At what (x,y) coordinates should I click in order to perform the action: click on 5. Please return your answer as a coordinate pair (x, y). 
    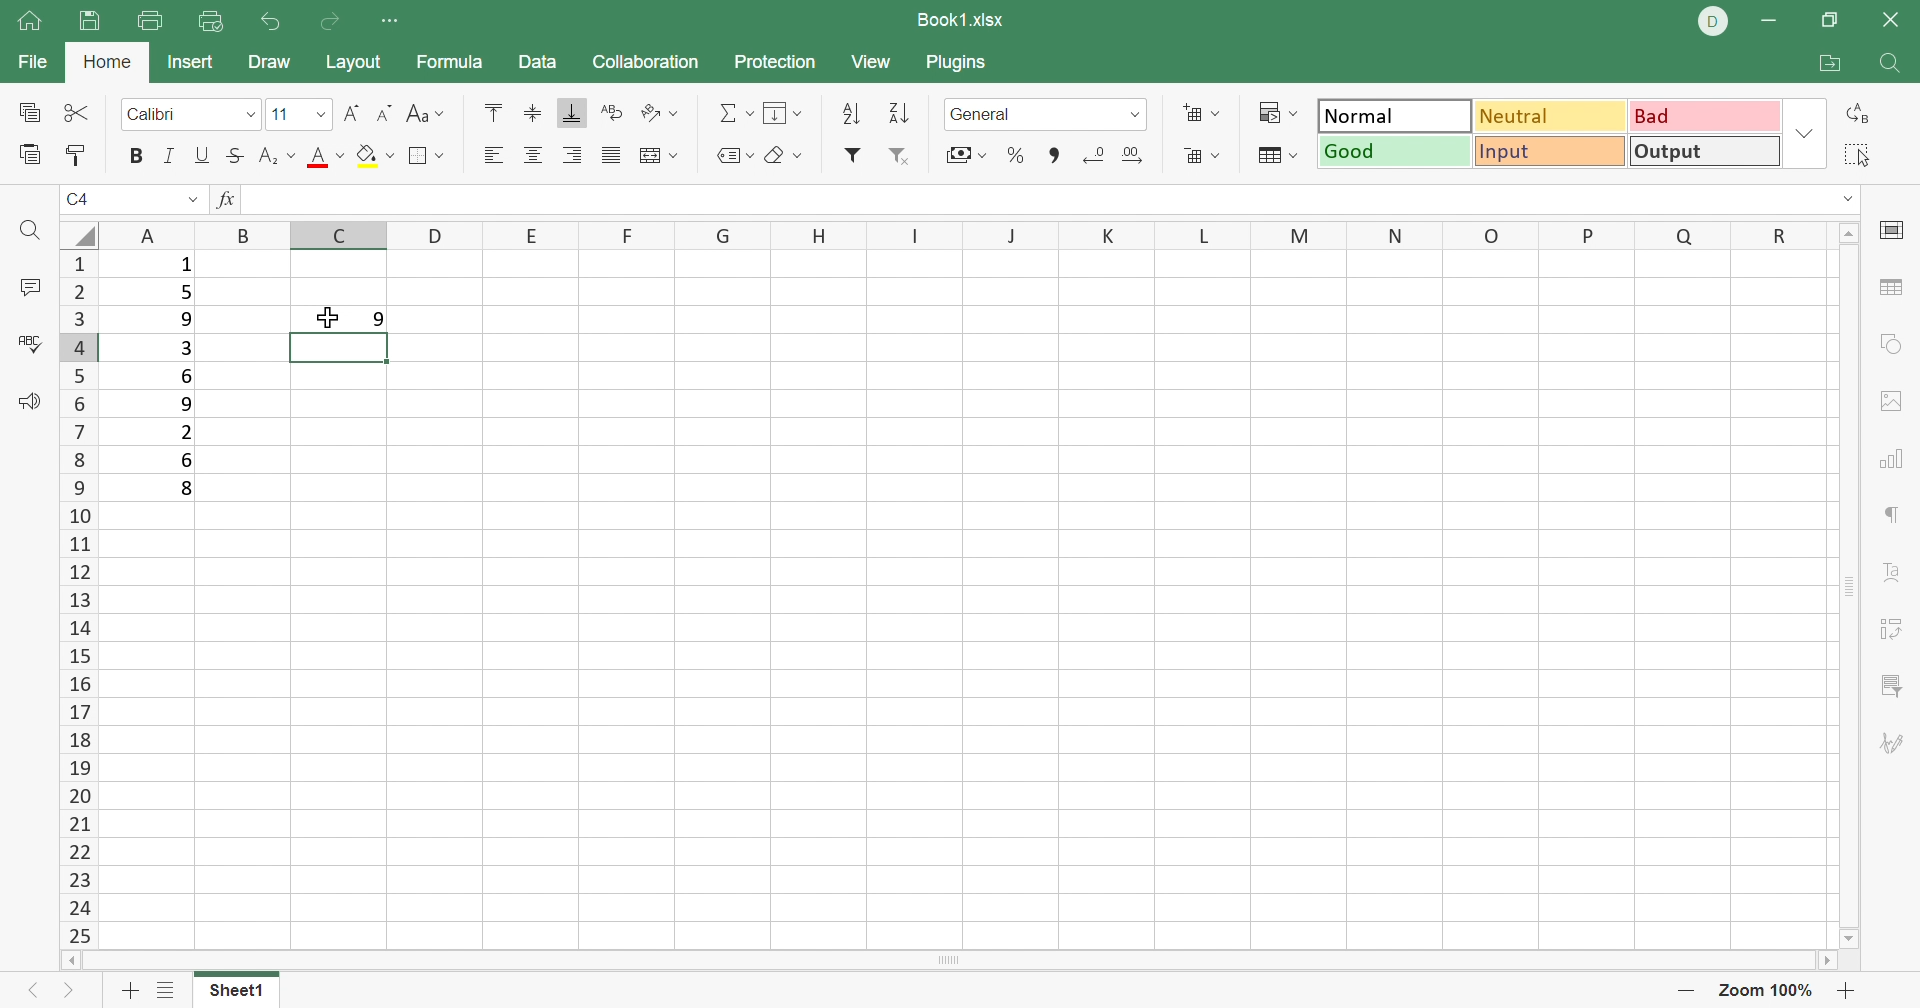
    Looking at the image, I should click on (184, 296).